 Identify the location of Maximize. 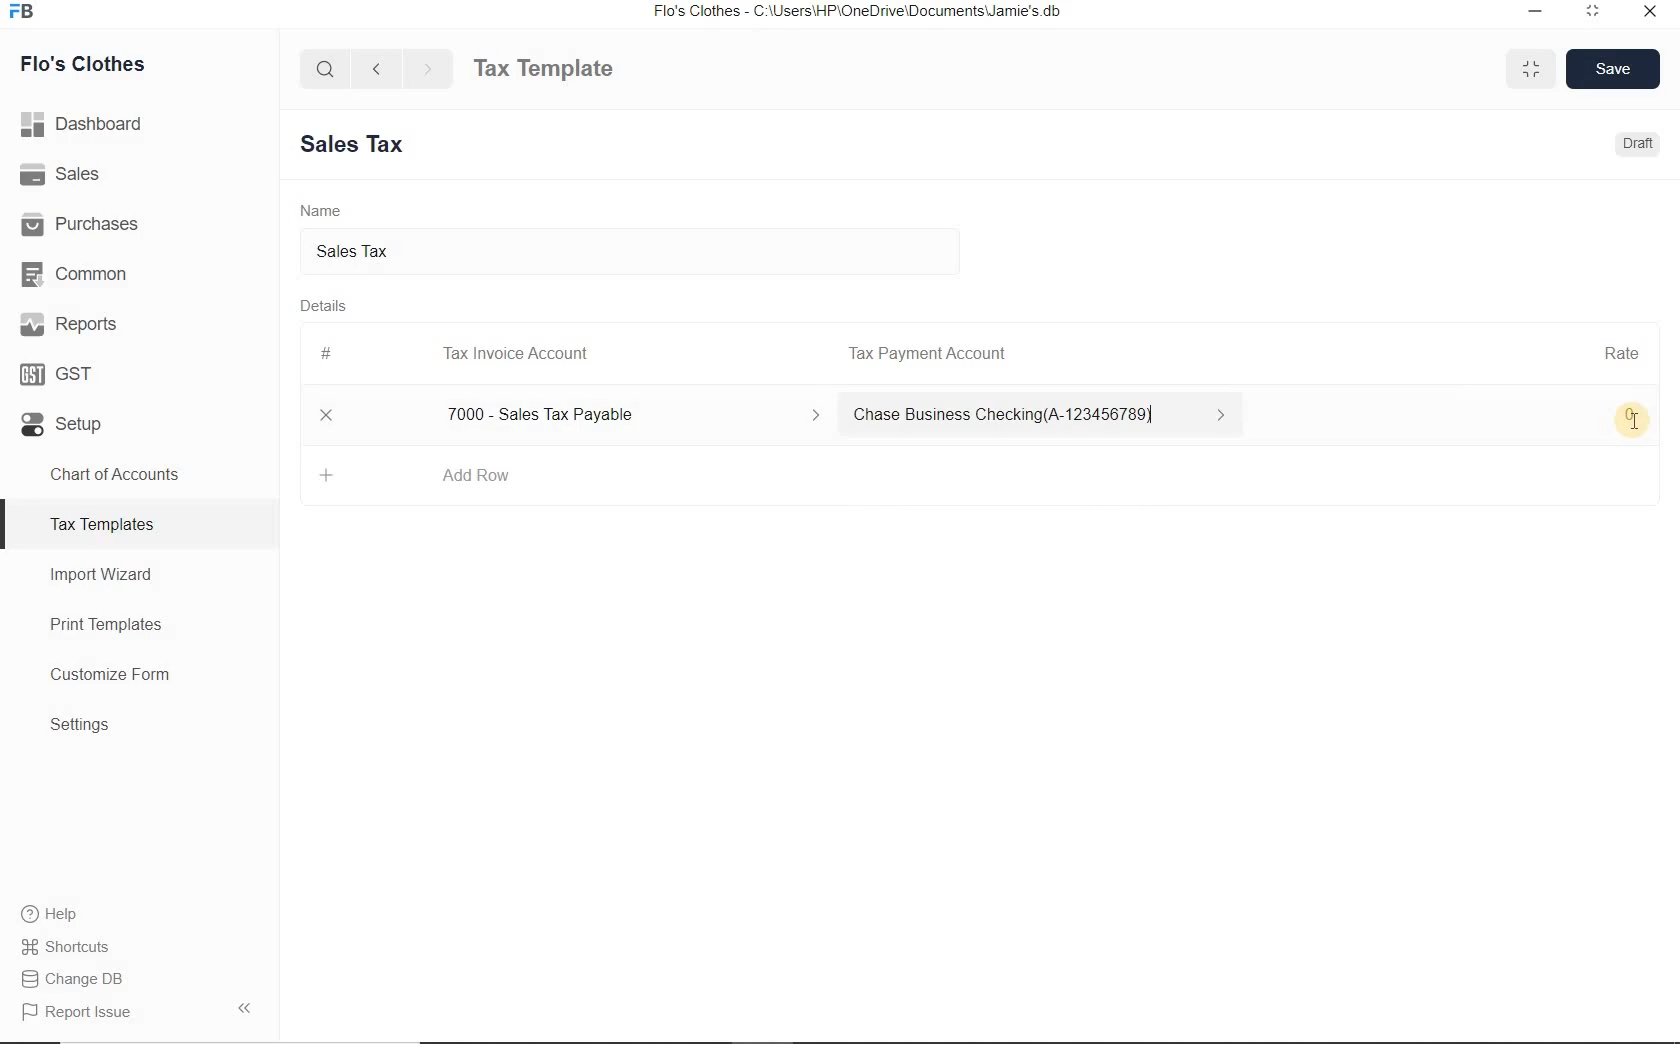
(1531, 68).